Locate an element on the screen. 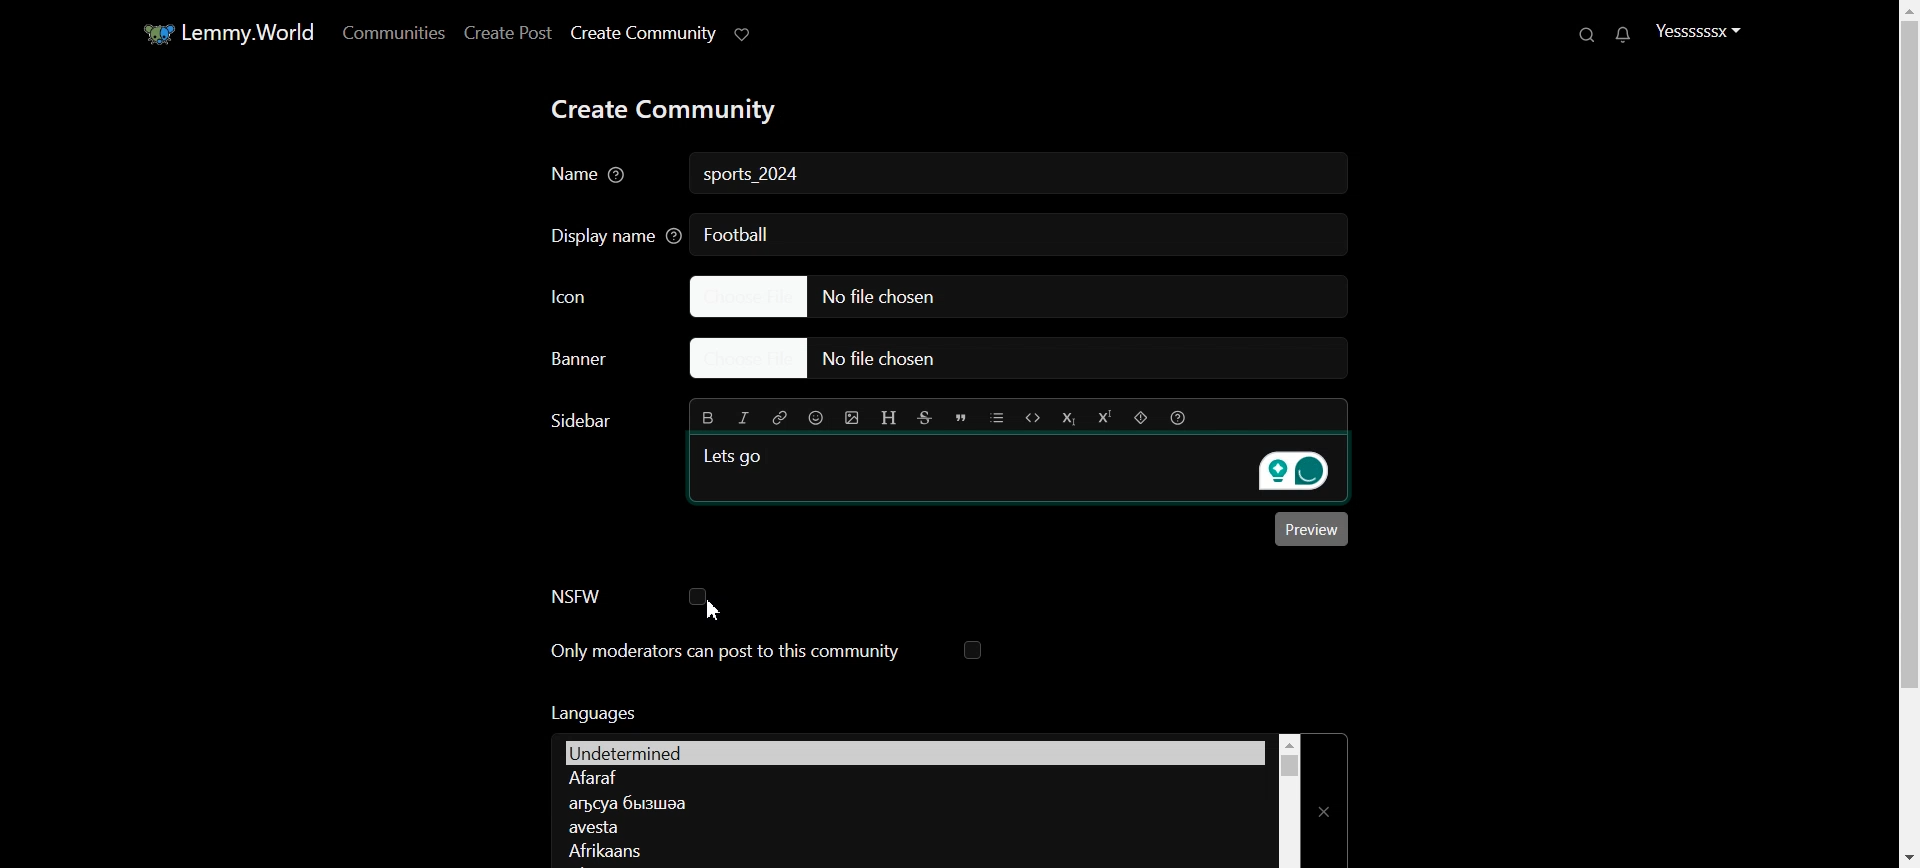 This screenshot has width=1920, height=868. Support Lemmy is located at coordinates (744, 33).